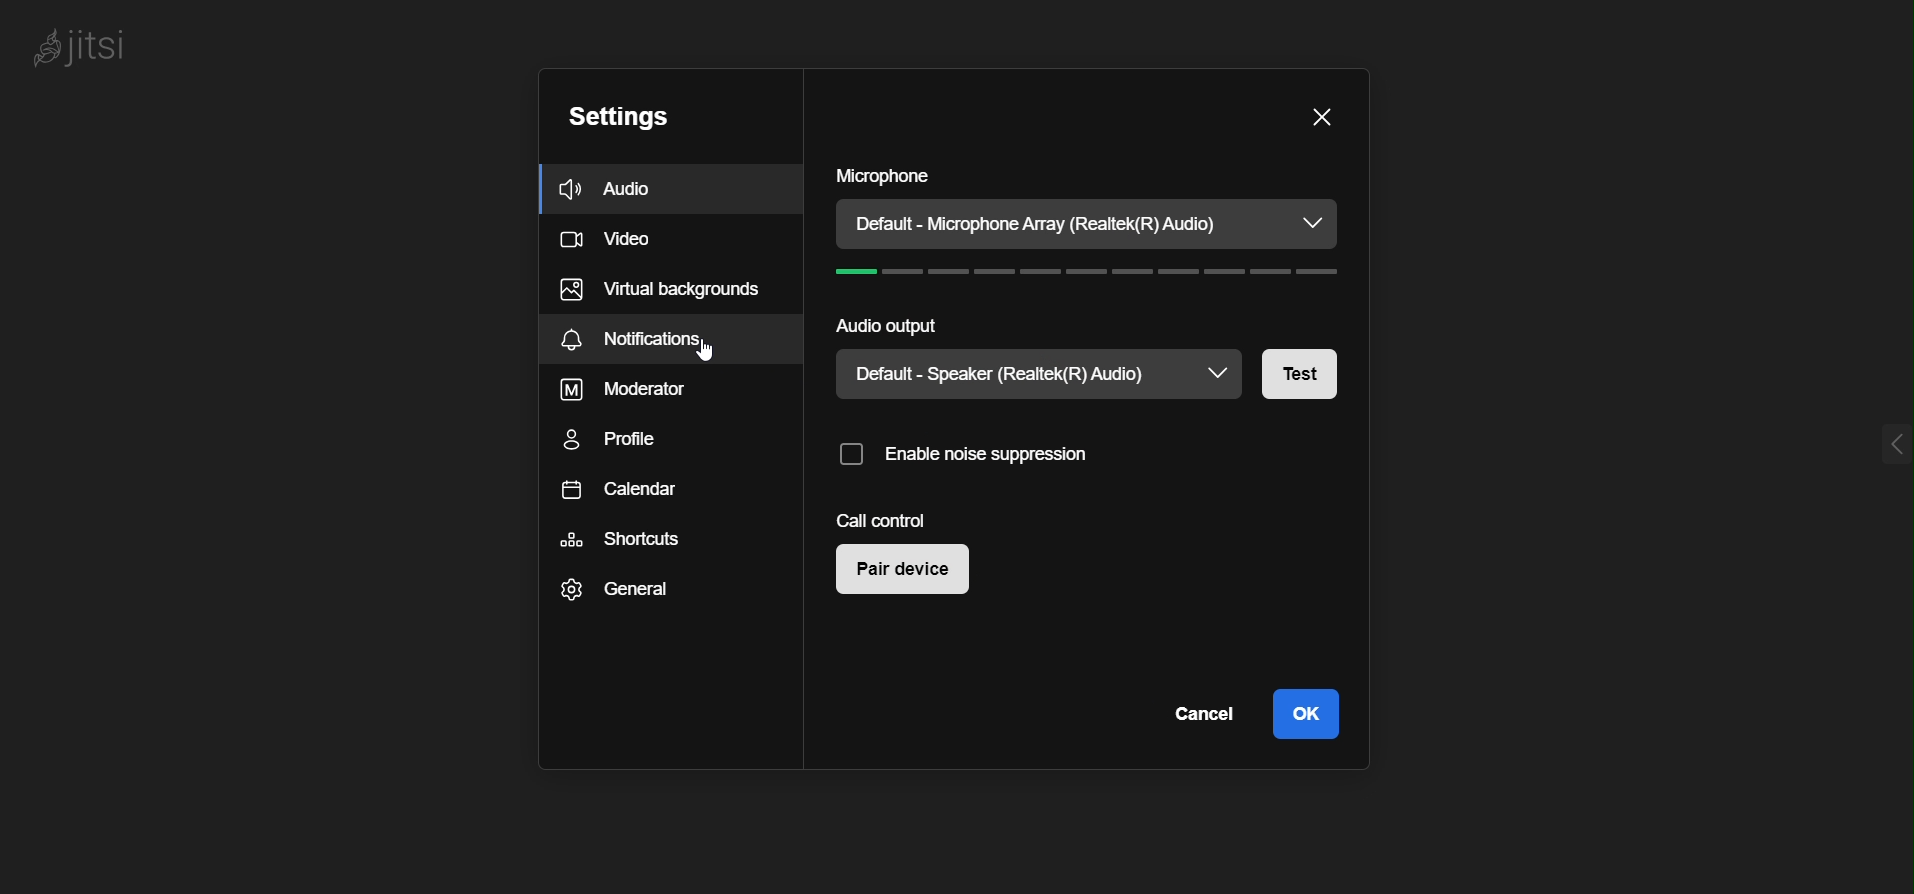 Image resolution: width=1914 pixels, height=894 pixels. Describe the element at coordinates (664, 287) in the screenshot. I see `virtual background` at that location.